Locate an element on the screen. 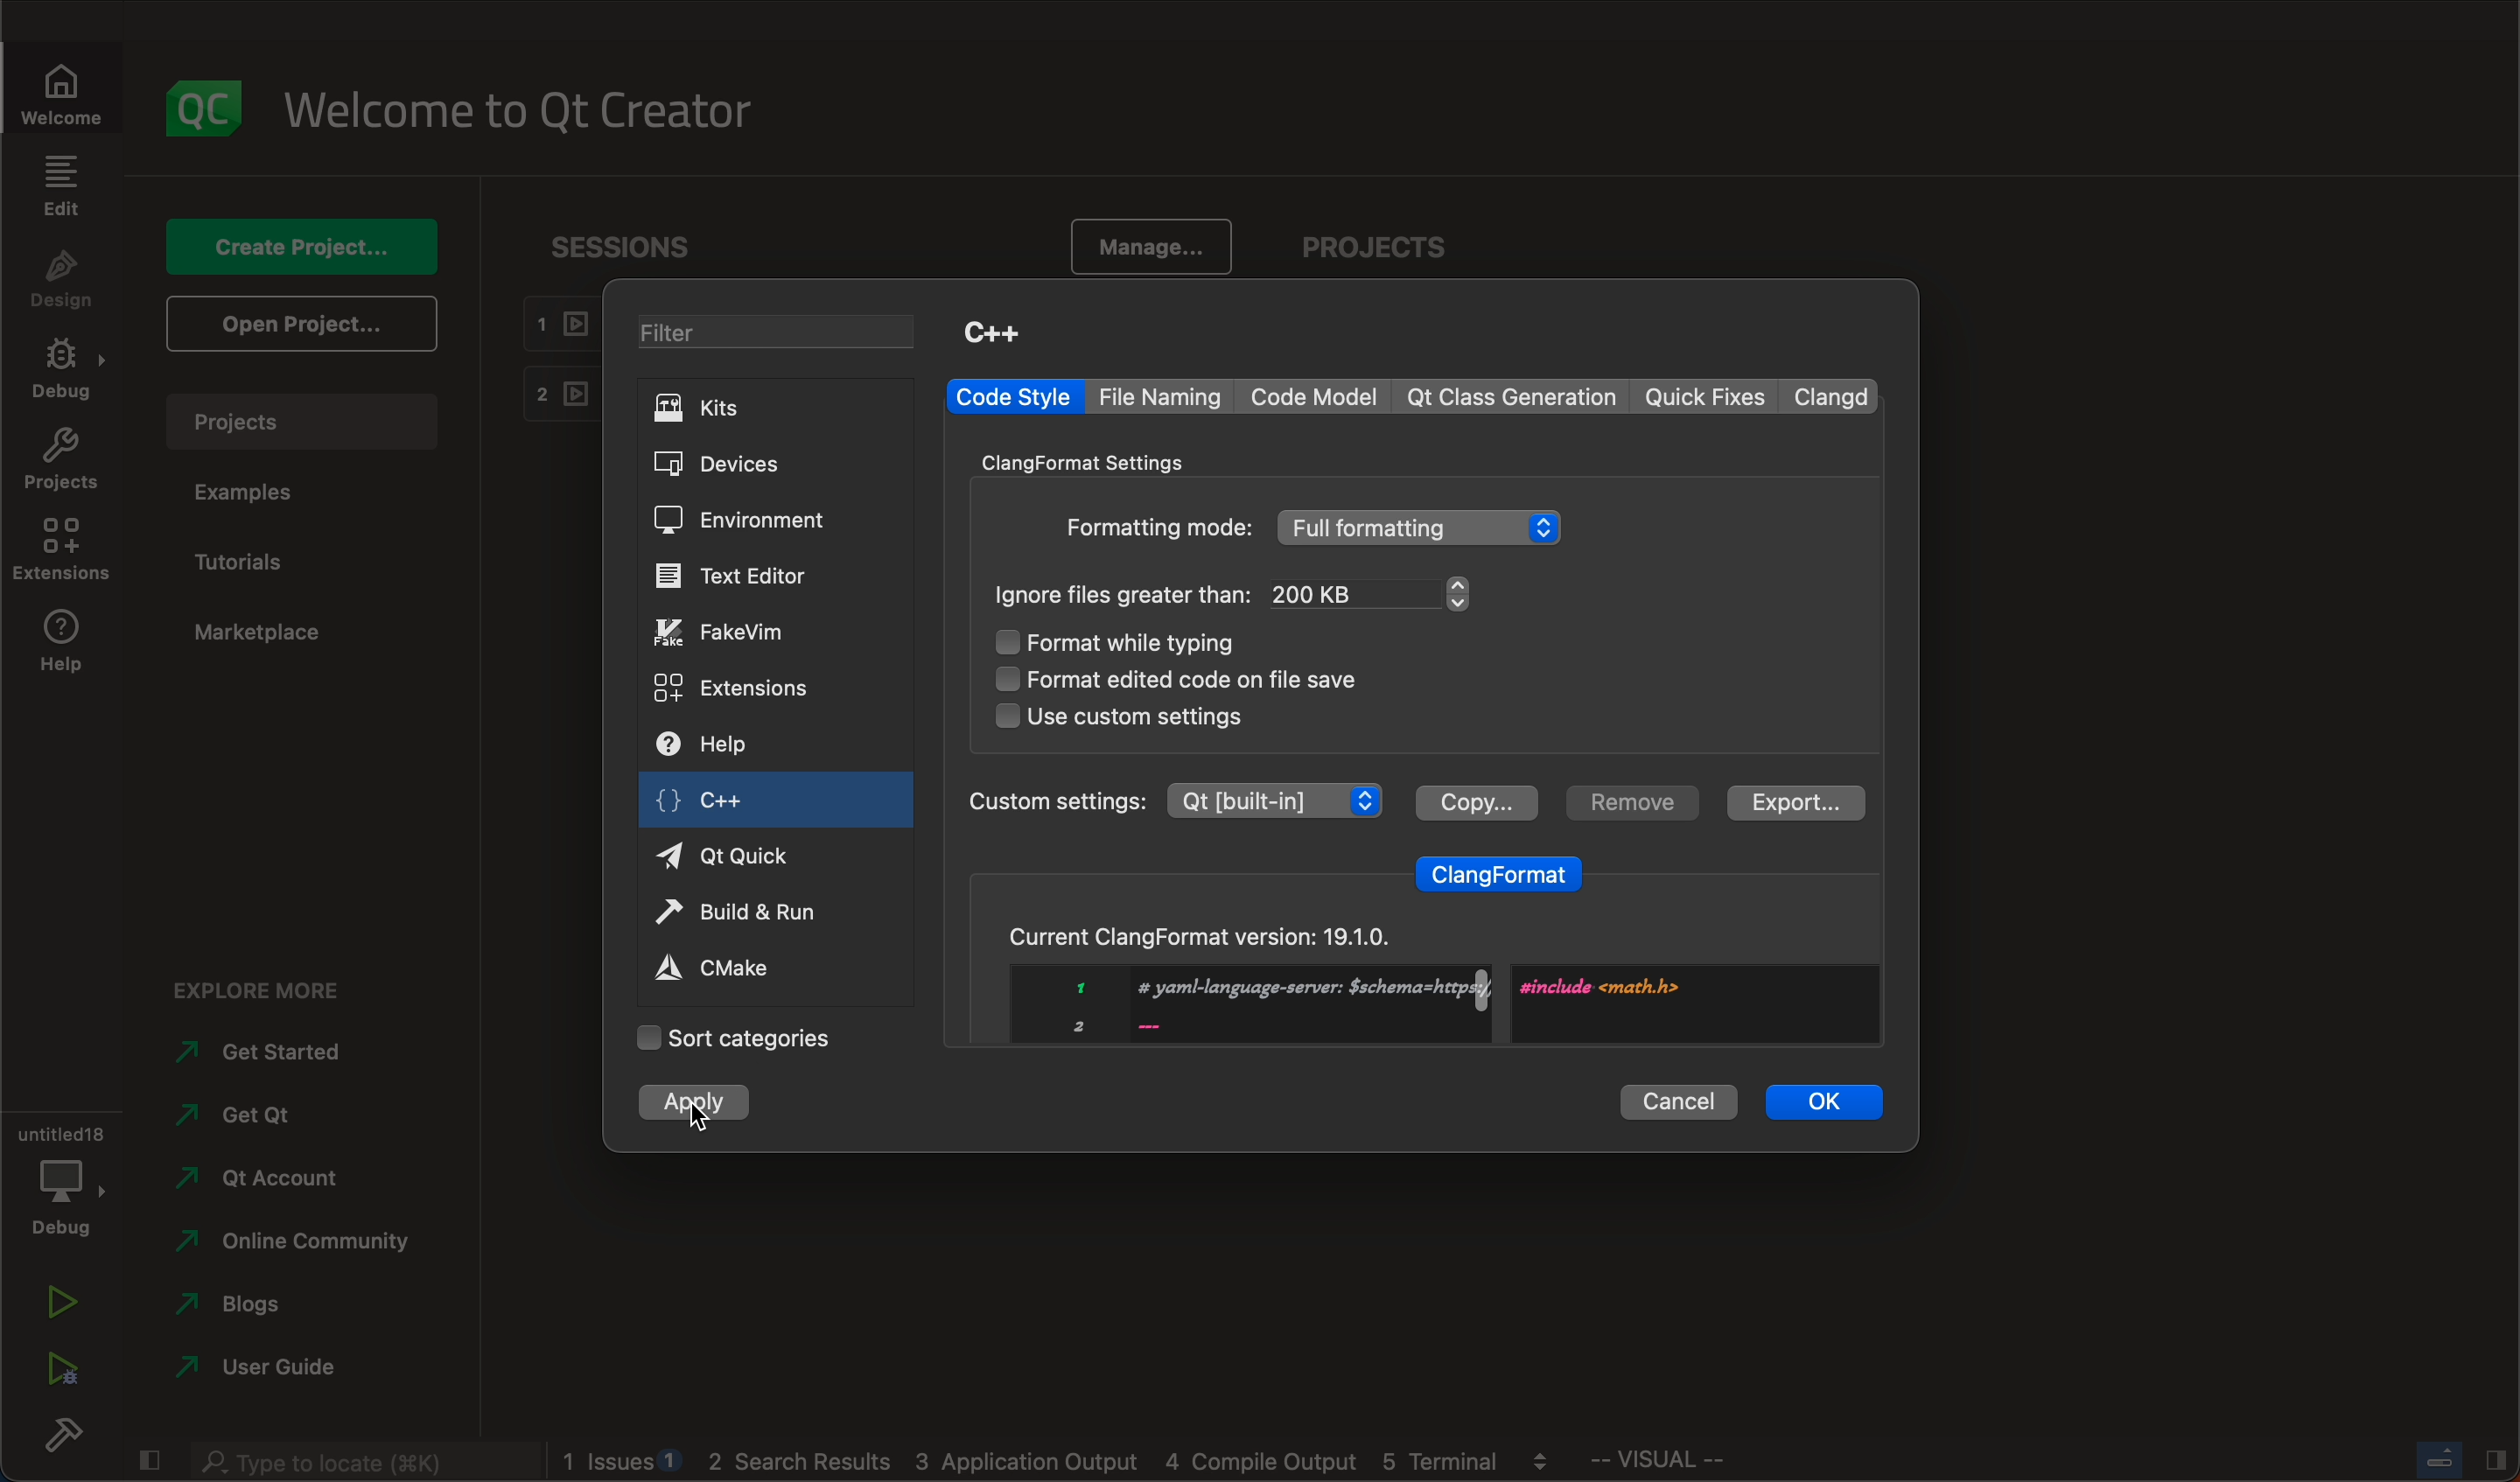  debug is located at coordinates (59, 1176).